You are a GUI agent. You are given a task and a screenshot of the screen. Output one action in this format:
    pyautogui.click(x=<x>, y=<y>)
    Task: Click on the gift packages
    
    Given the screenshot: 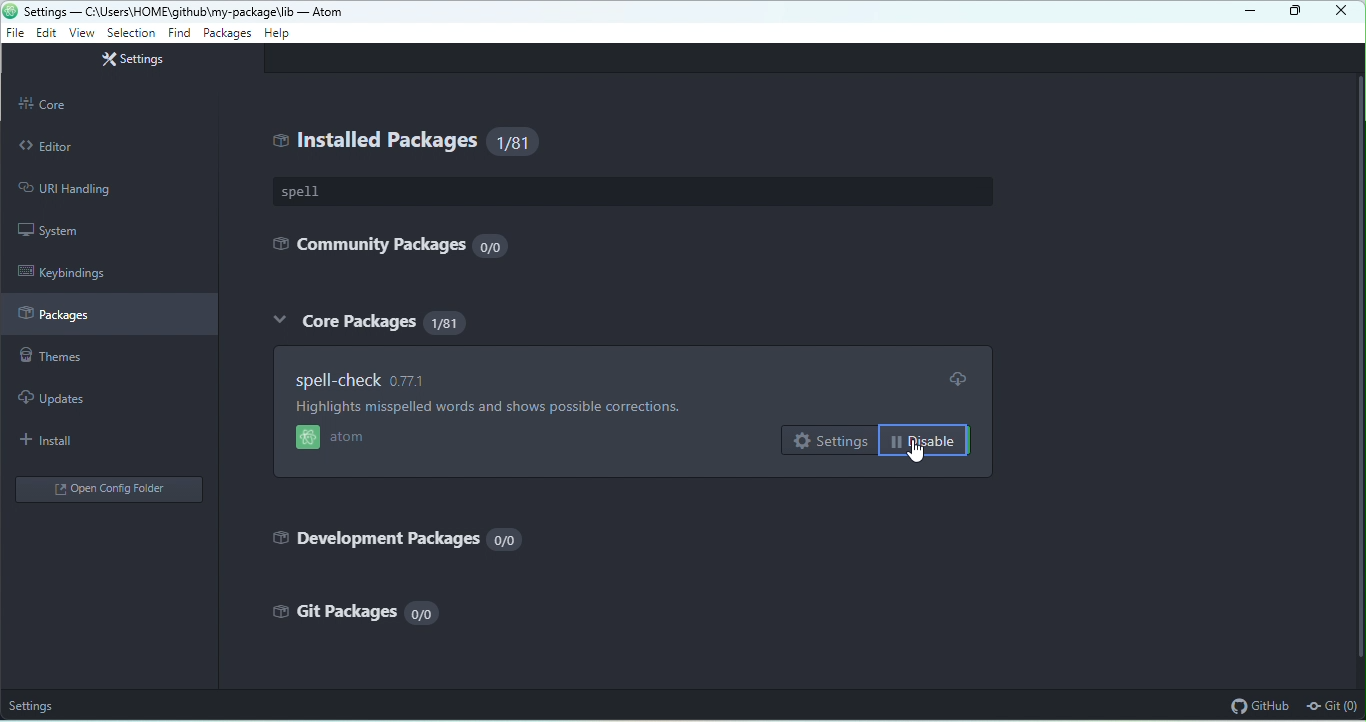 What is the action you would take?
    pyautogui.click(x=335, y=612)
    